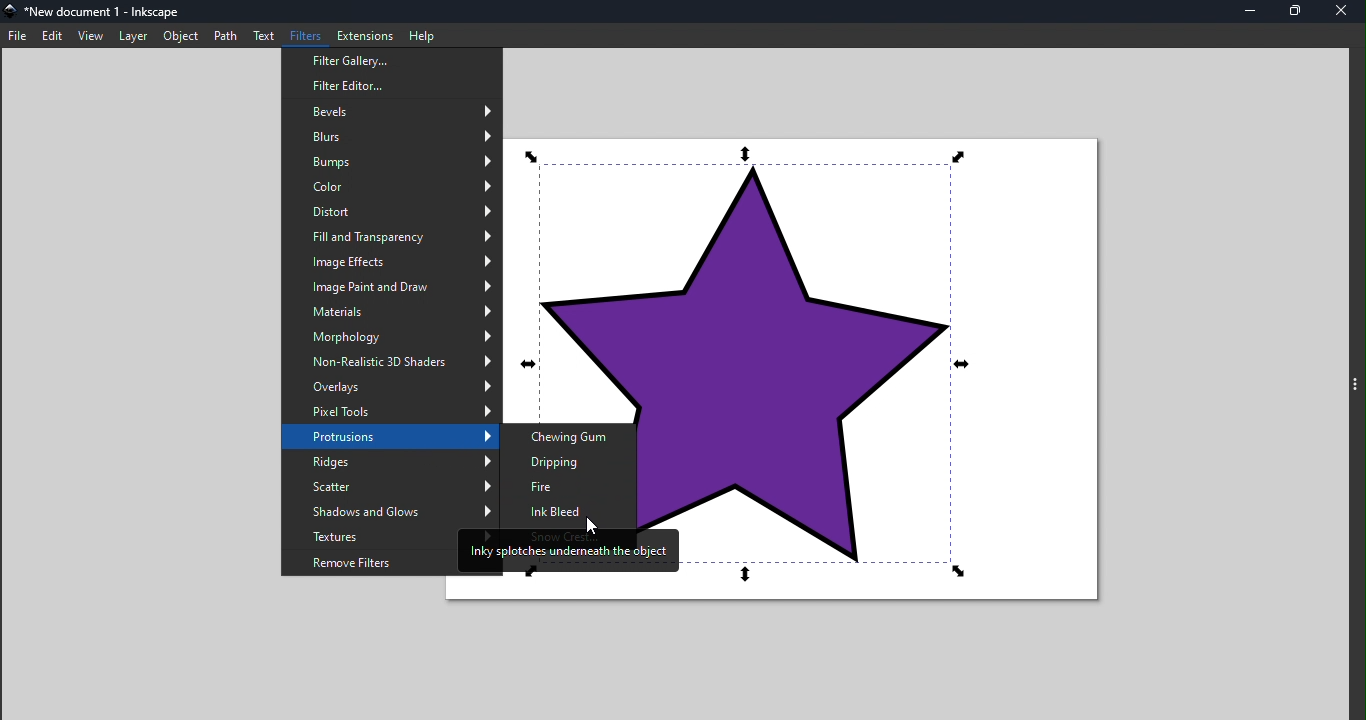 The width and height of the screenshot is (1366, 720). Describe the element at coordinates (391, 365) in the screenshot. I see `Non-Realistic 3D Shades` at that location.